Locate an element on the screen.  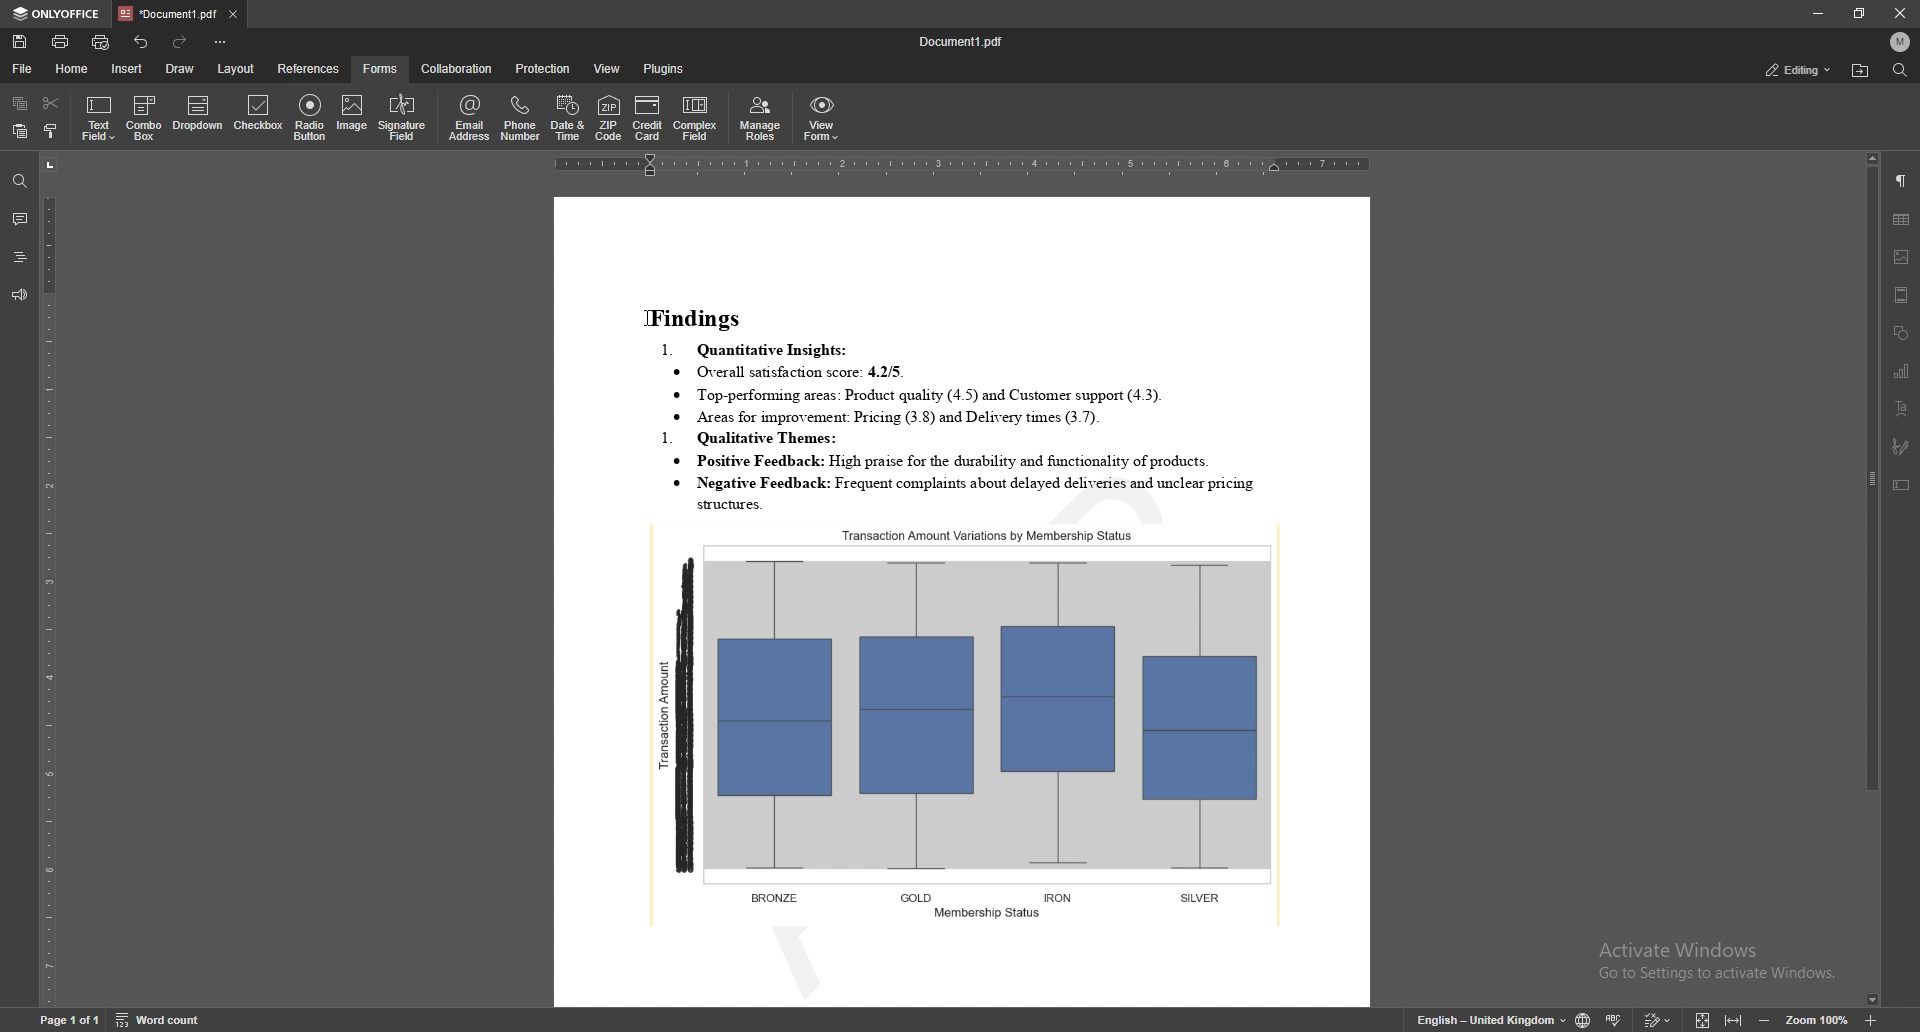
manage roles is located at coordinates (761, 120).